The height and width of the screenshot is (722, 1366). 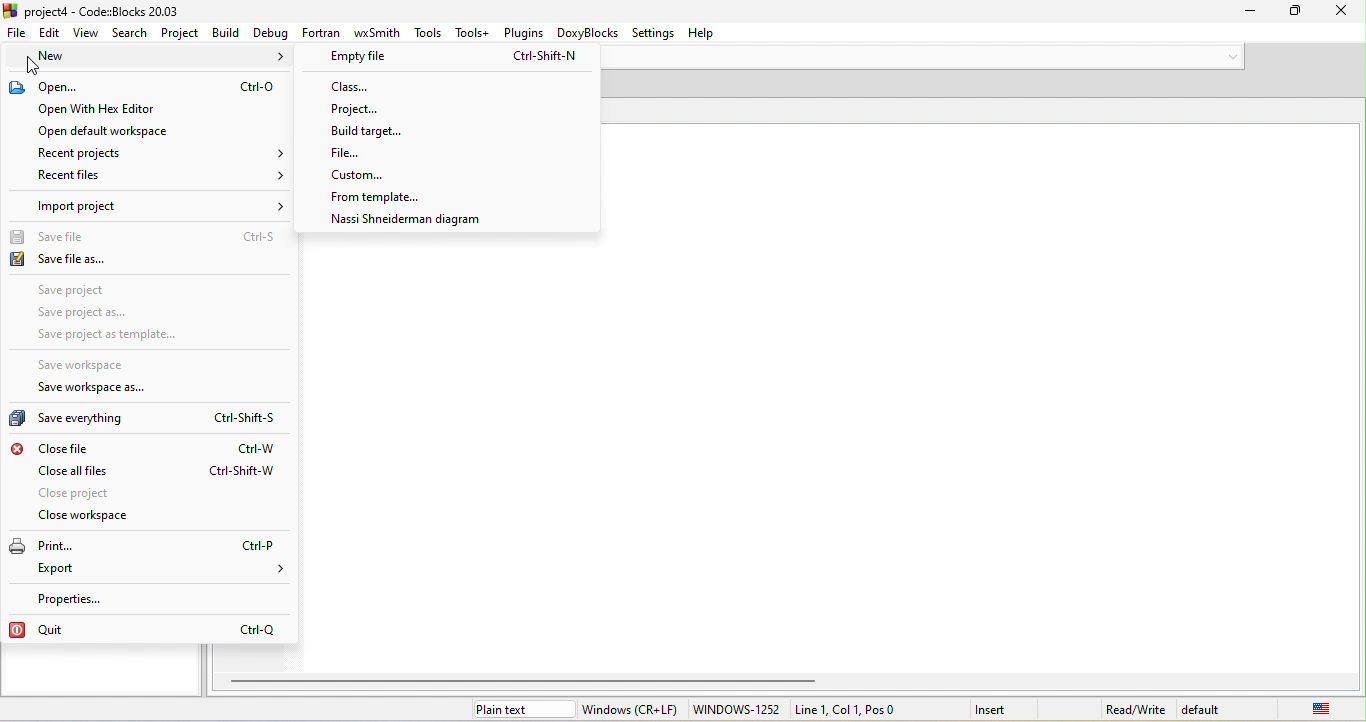 I want to click on close, so click(x=1333, y=10).